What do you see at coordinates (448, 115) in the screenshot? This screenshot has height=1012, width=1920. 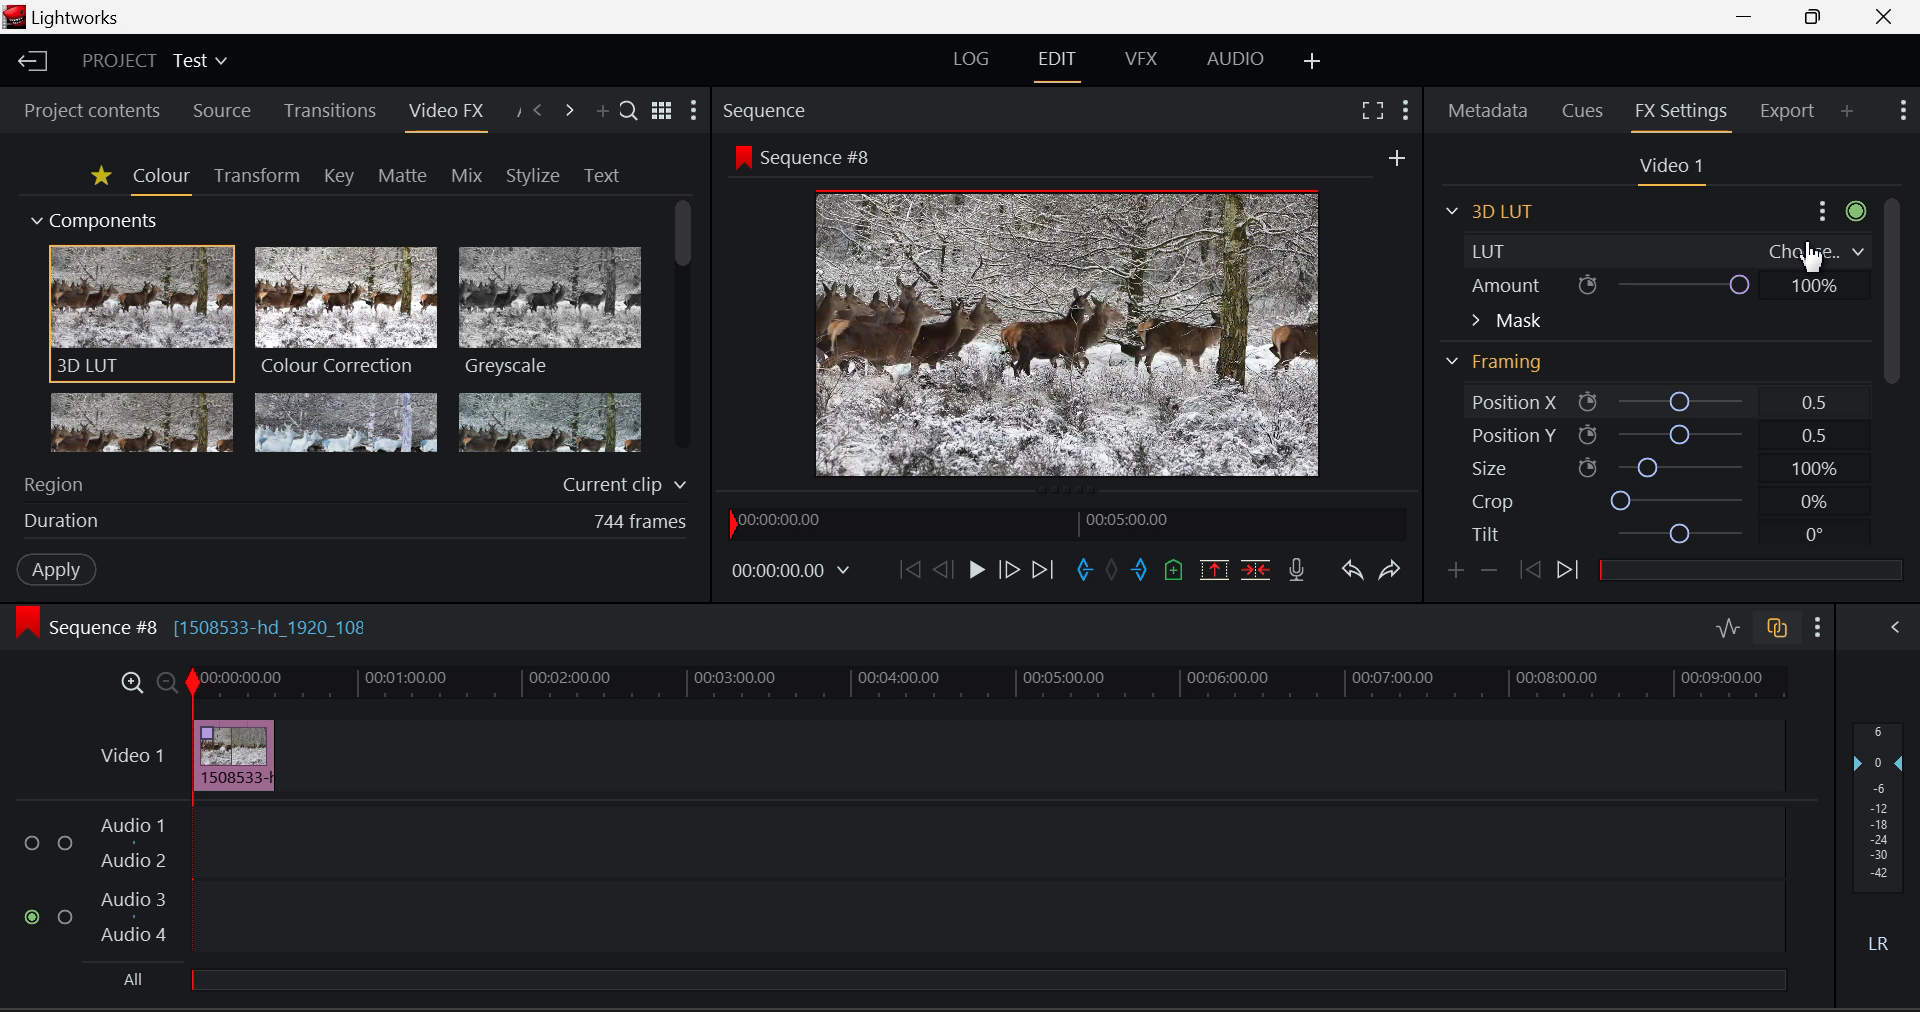 I see `Video FX Panel Open` at bounding box center [448, 115].